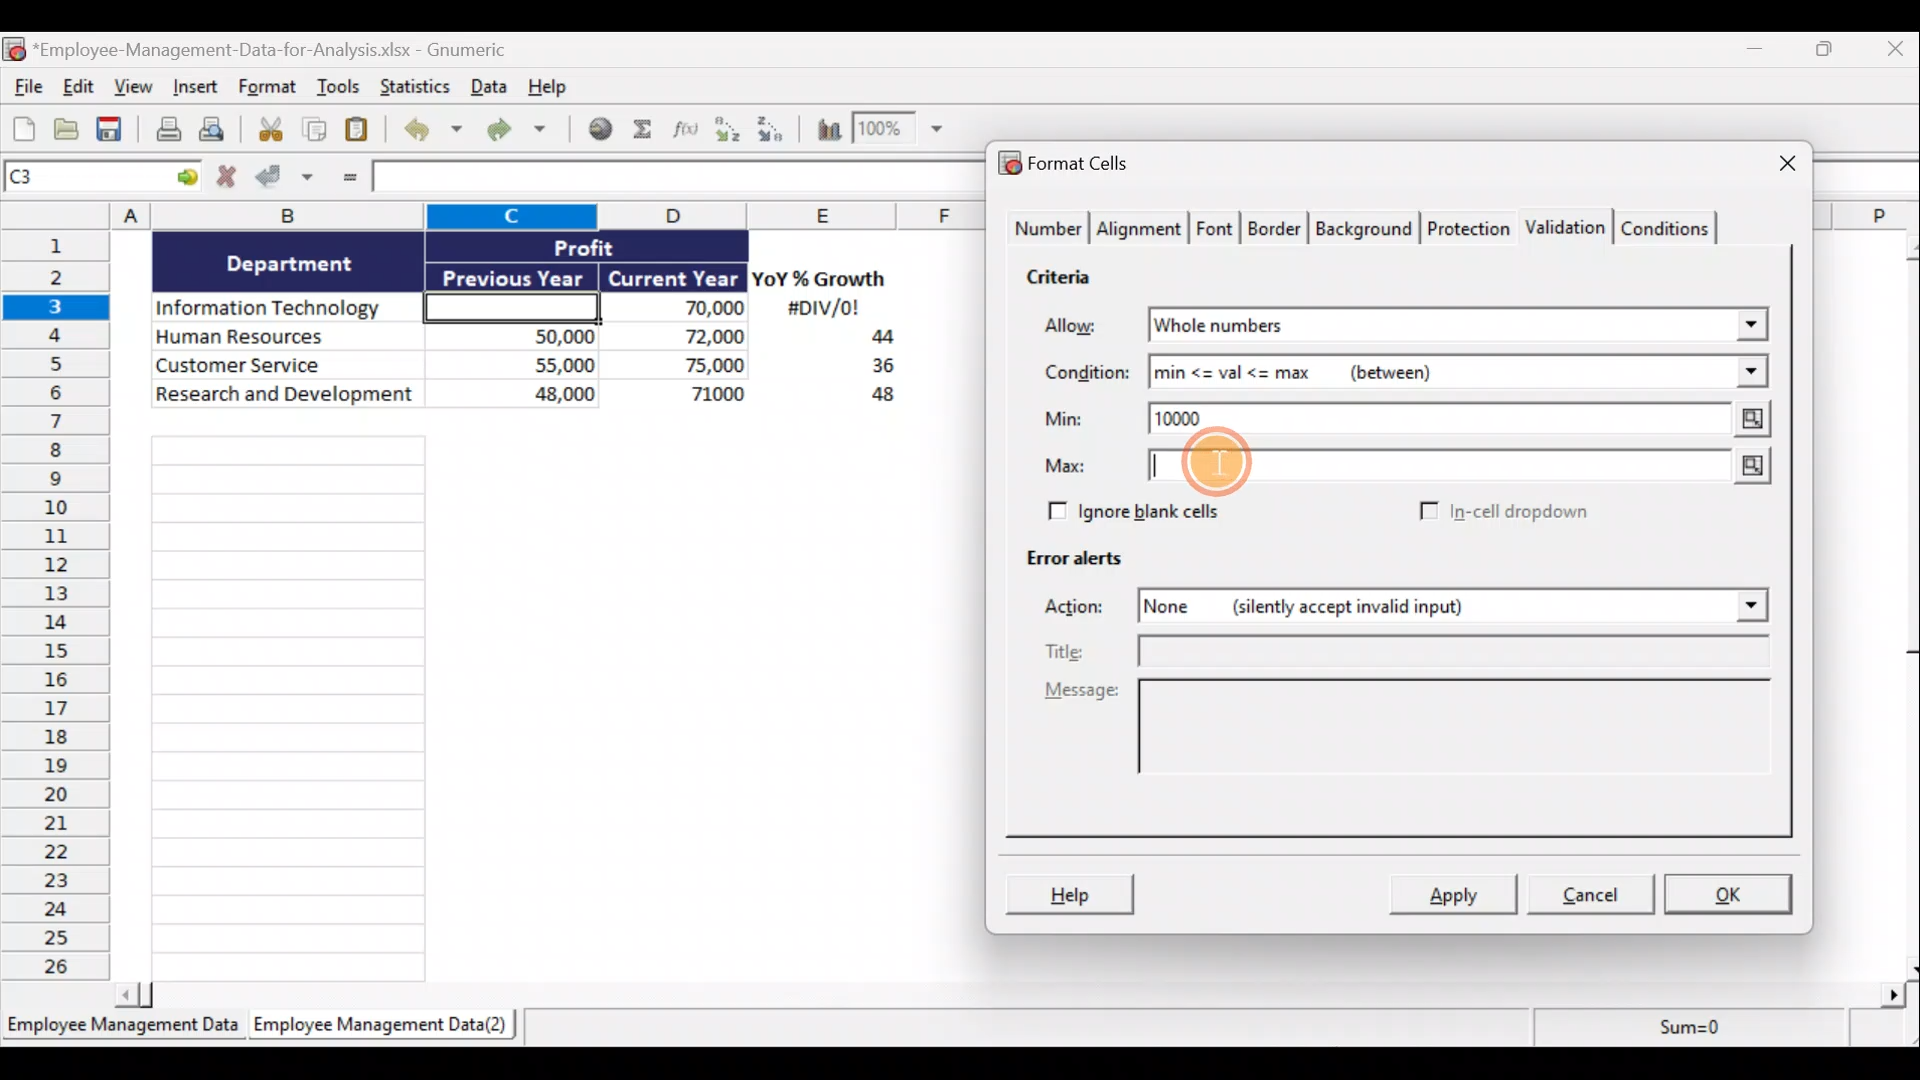 Image resolution: width=1920 pixels, height=1080 pixels. What do you see at coordinates (506, 305) in the screenshot?
I see `Cell C3` at bounding box center [506, 305].